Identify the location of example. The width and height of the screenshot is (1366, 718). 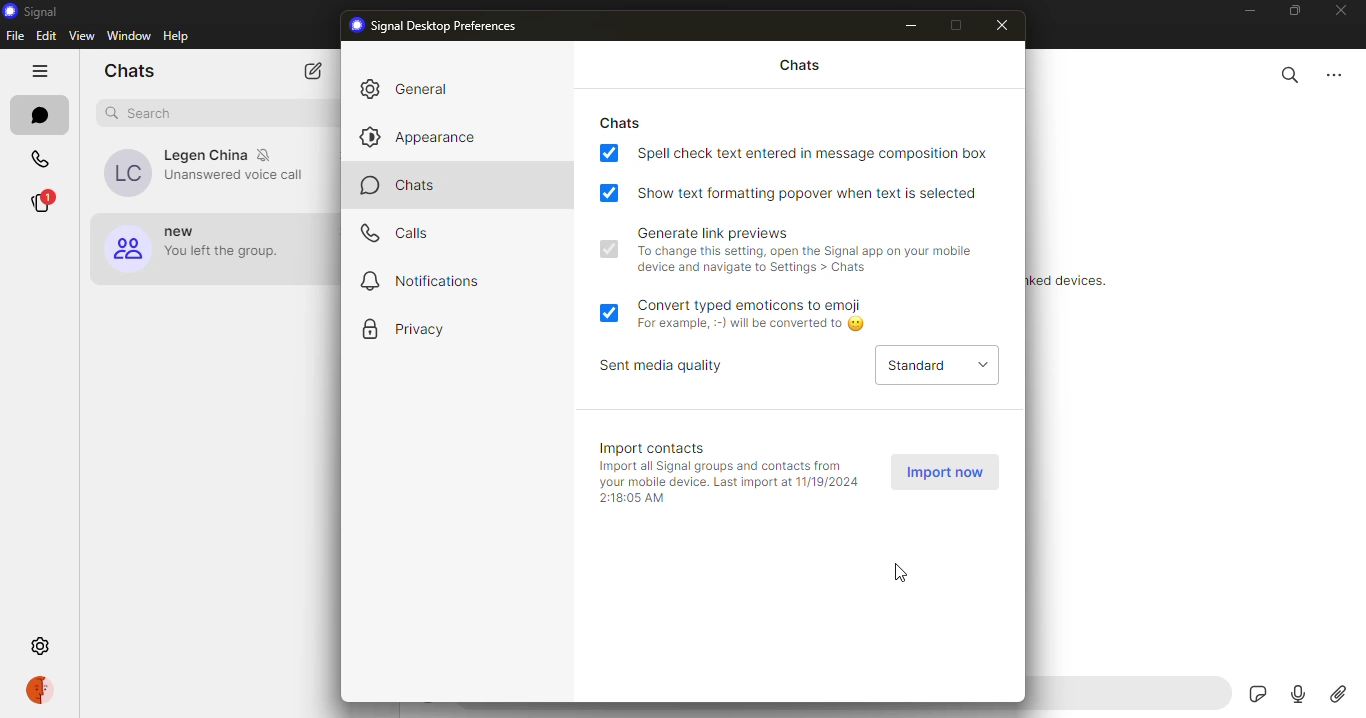
(757, 325).